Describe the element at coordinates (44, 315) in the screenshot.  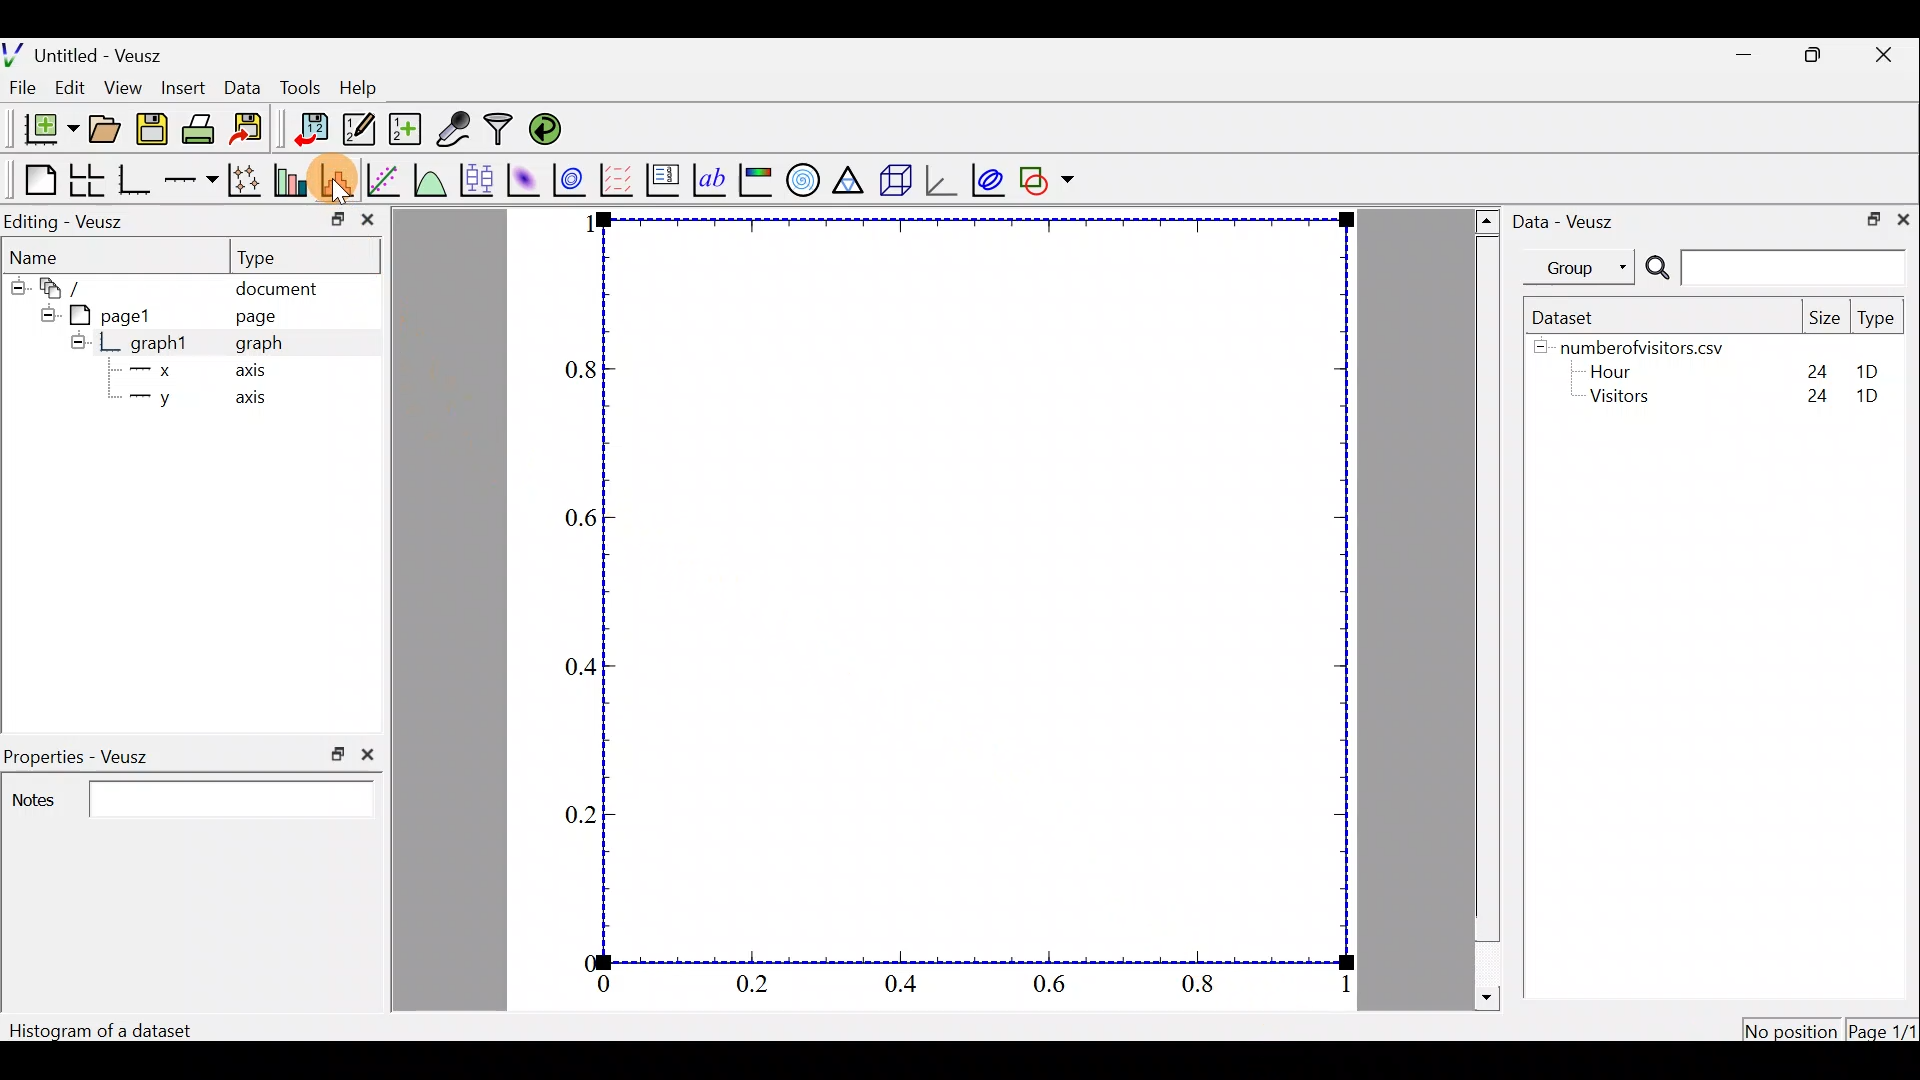
I see `hide sub menu` at that location.